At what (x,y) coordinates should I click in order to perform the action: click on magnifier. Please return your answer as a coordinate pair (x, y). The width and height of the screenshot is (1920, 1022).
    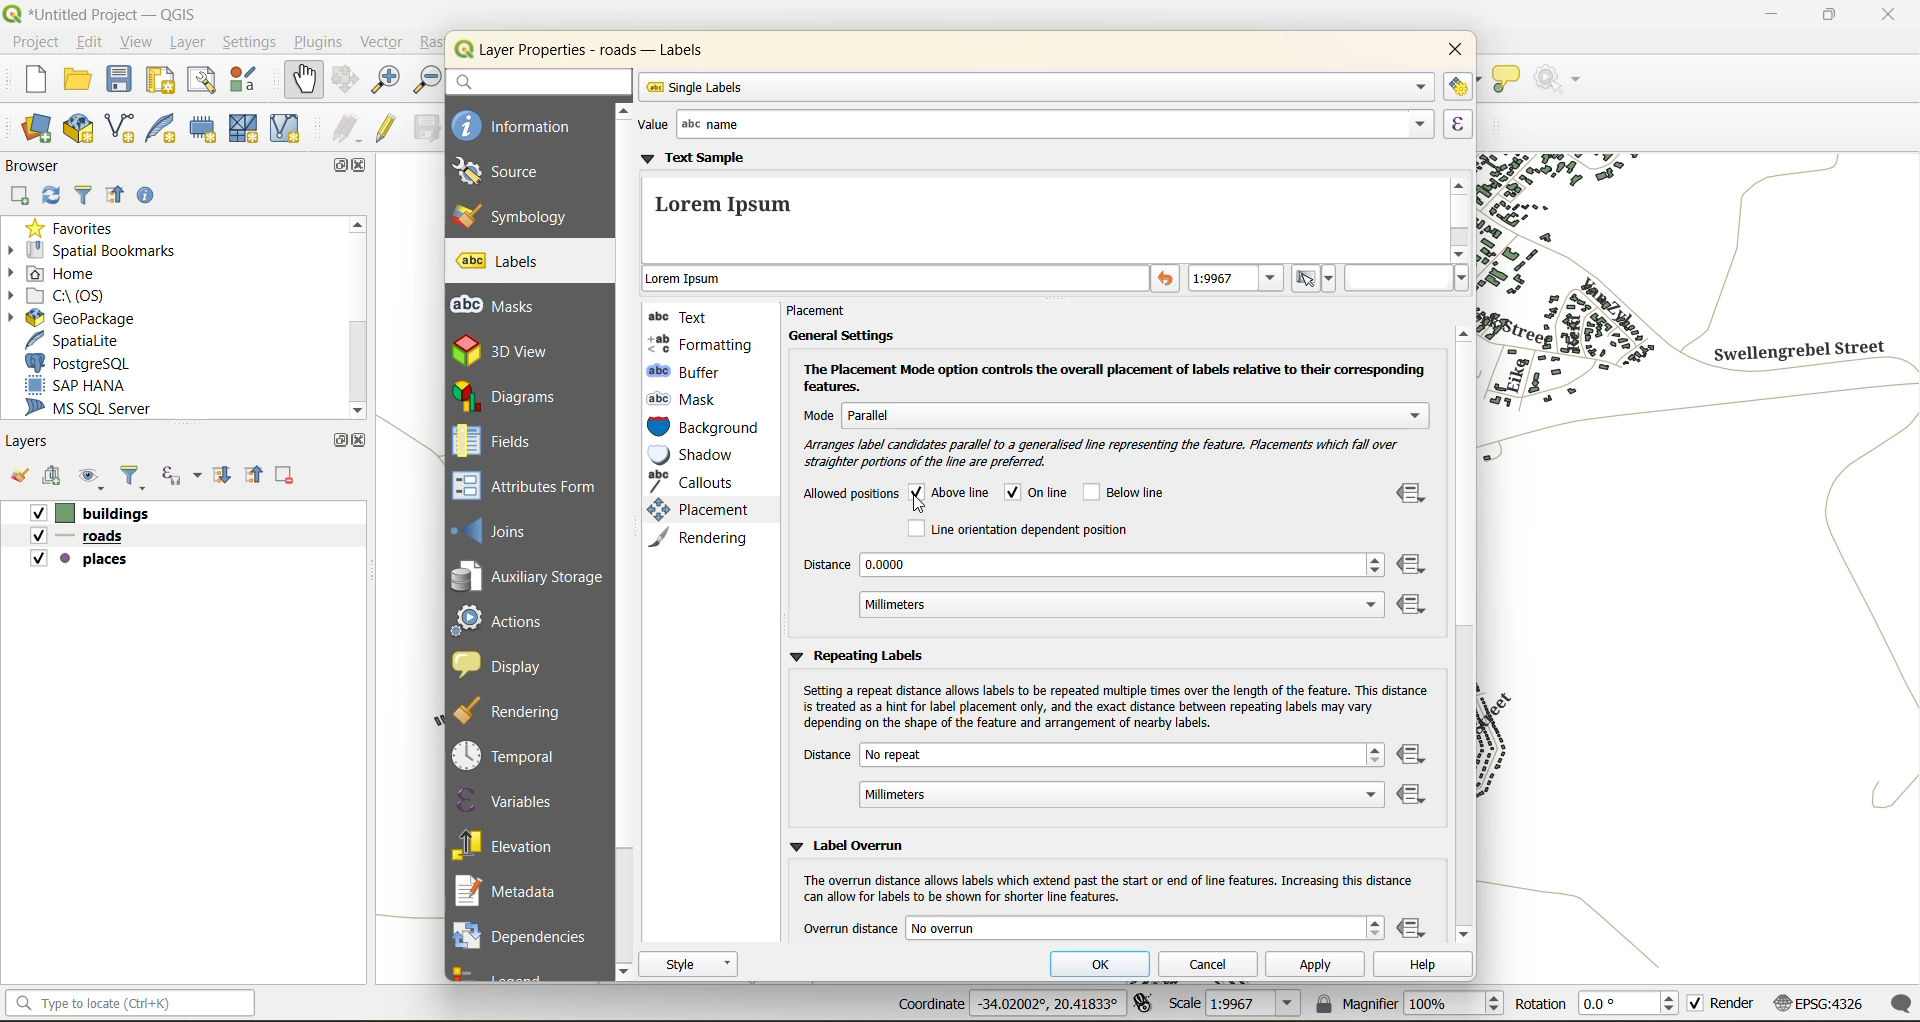
    Looking at the image, I should click on (1407, 1003).